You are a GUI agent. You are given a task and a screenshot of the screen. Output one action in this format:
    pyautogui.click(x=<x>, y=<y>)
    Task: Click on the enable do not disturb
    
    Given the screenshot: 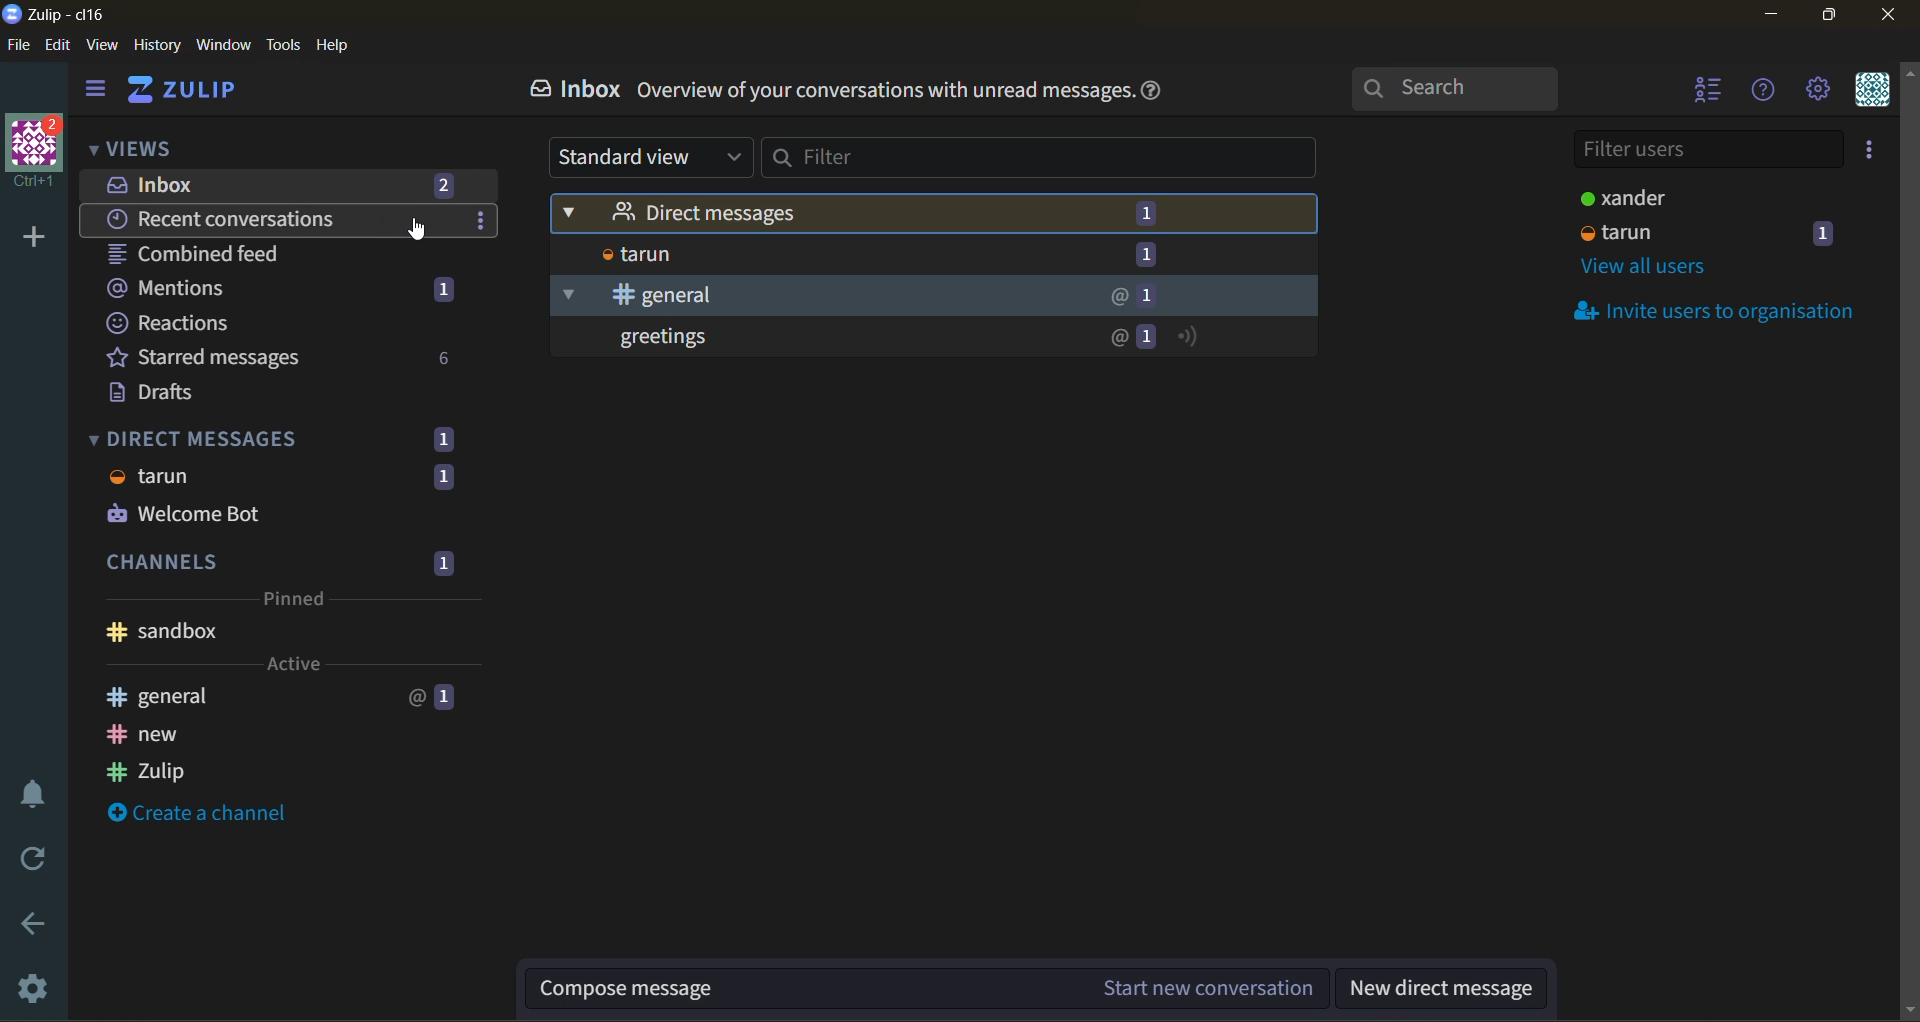 What is the action you would take?
    pyautogui.click(x=41, y=795)
    